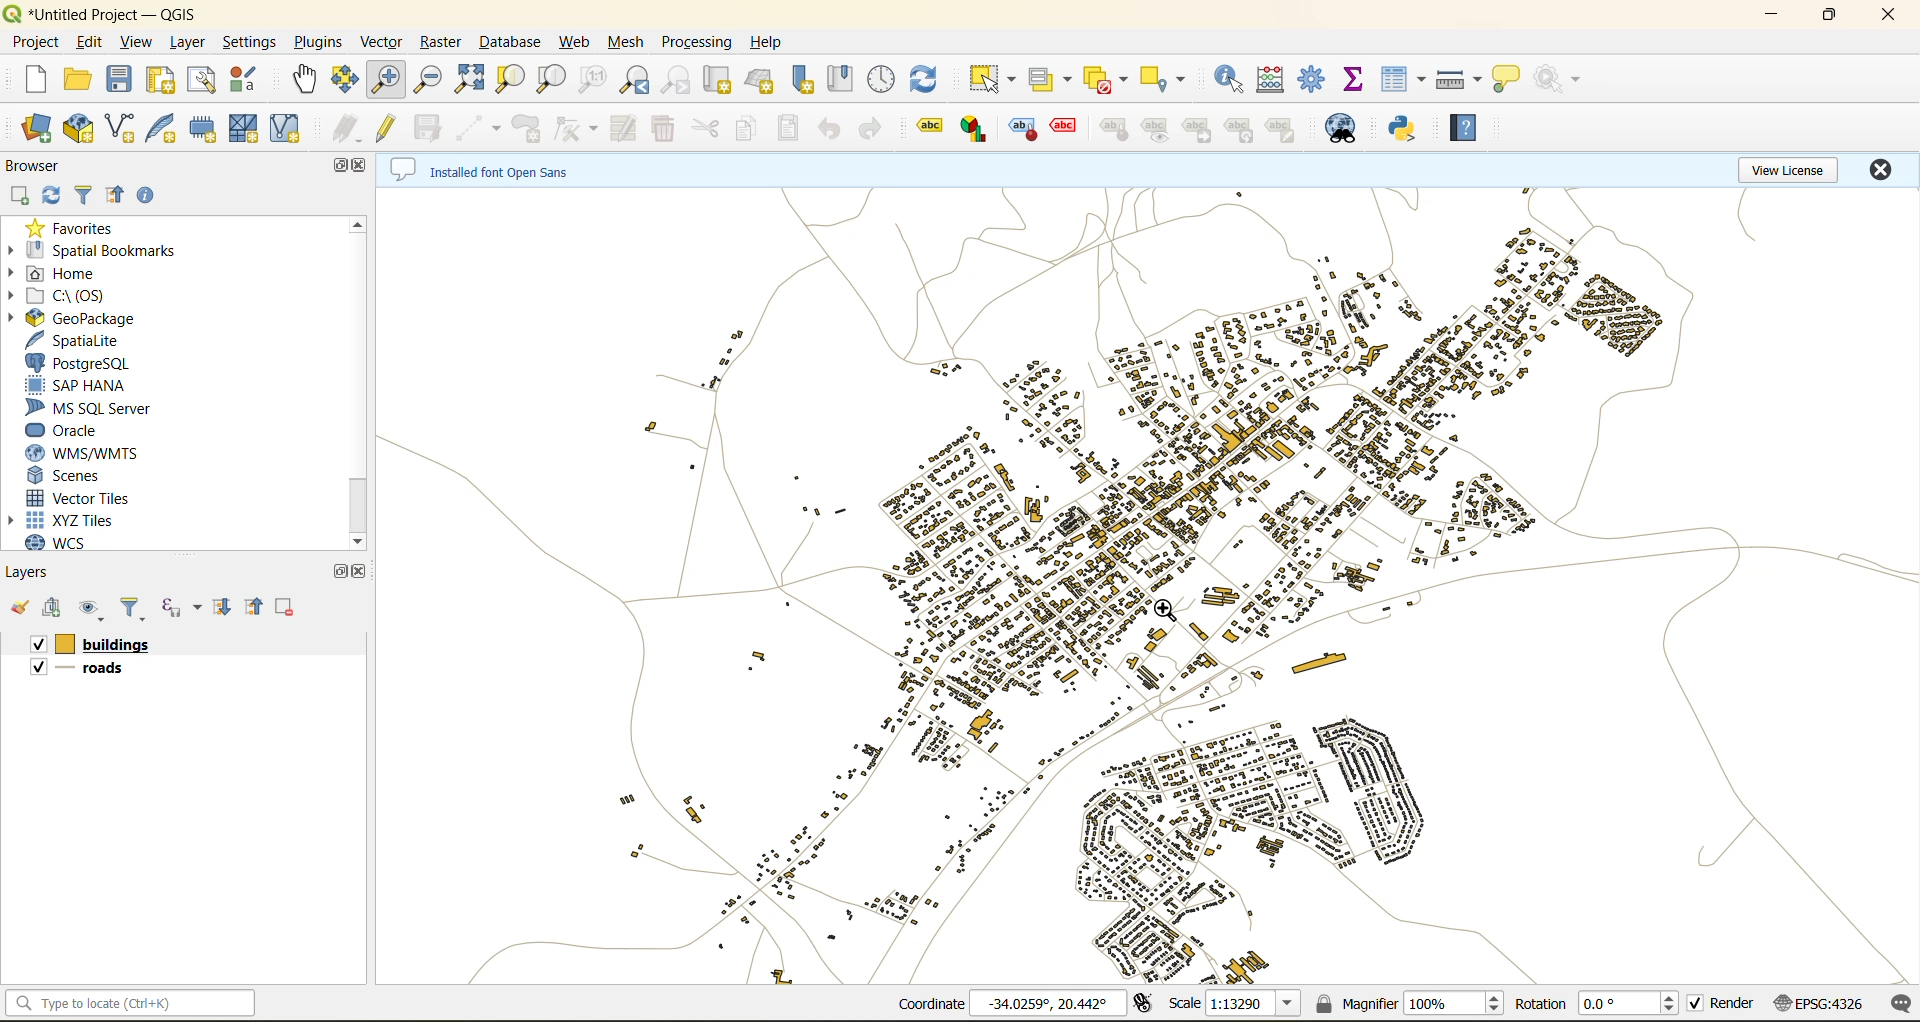 This screenshot has width=1920, height=1022. I want to click on cursor, so click(1171, 610).